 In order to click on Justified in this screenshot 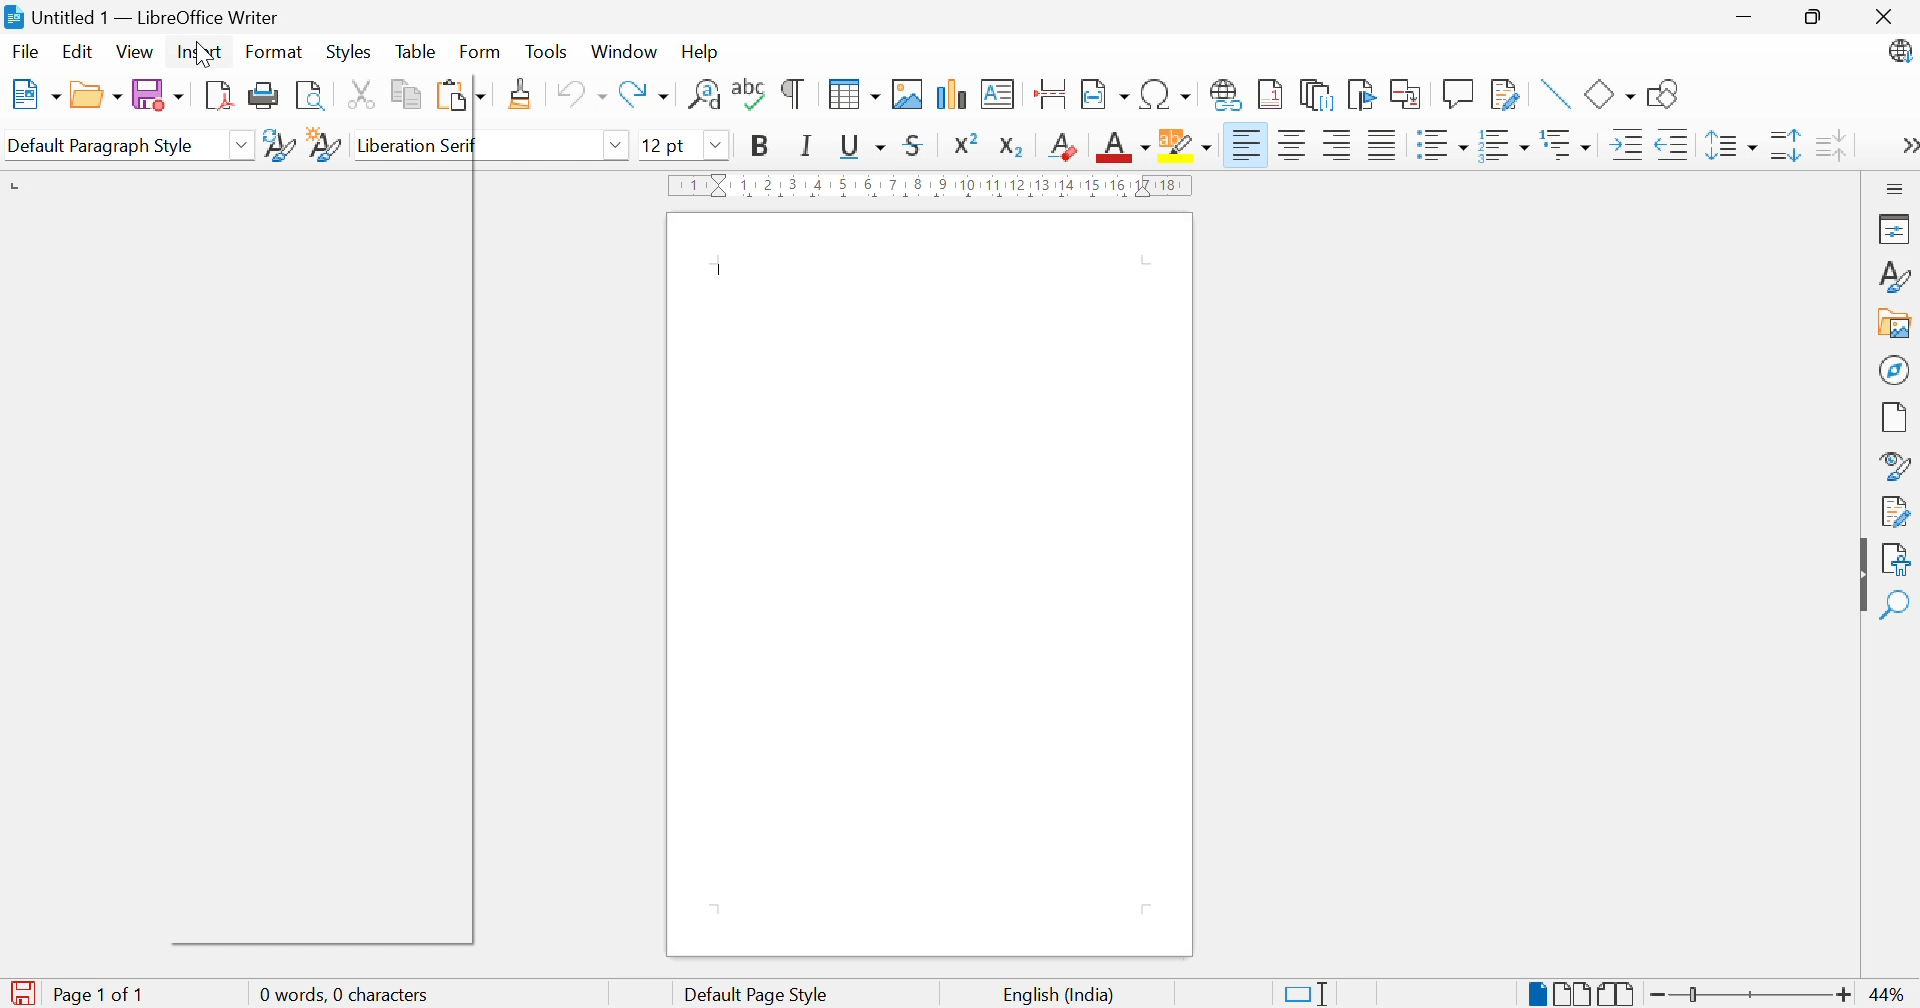, I will do `click(1380, 143)`.